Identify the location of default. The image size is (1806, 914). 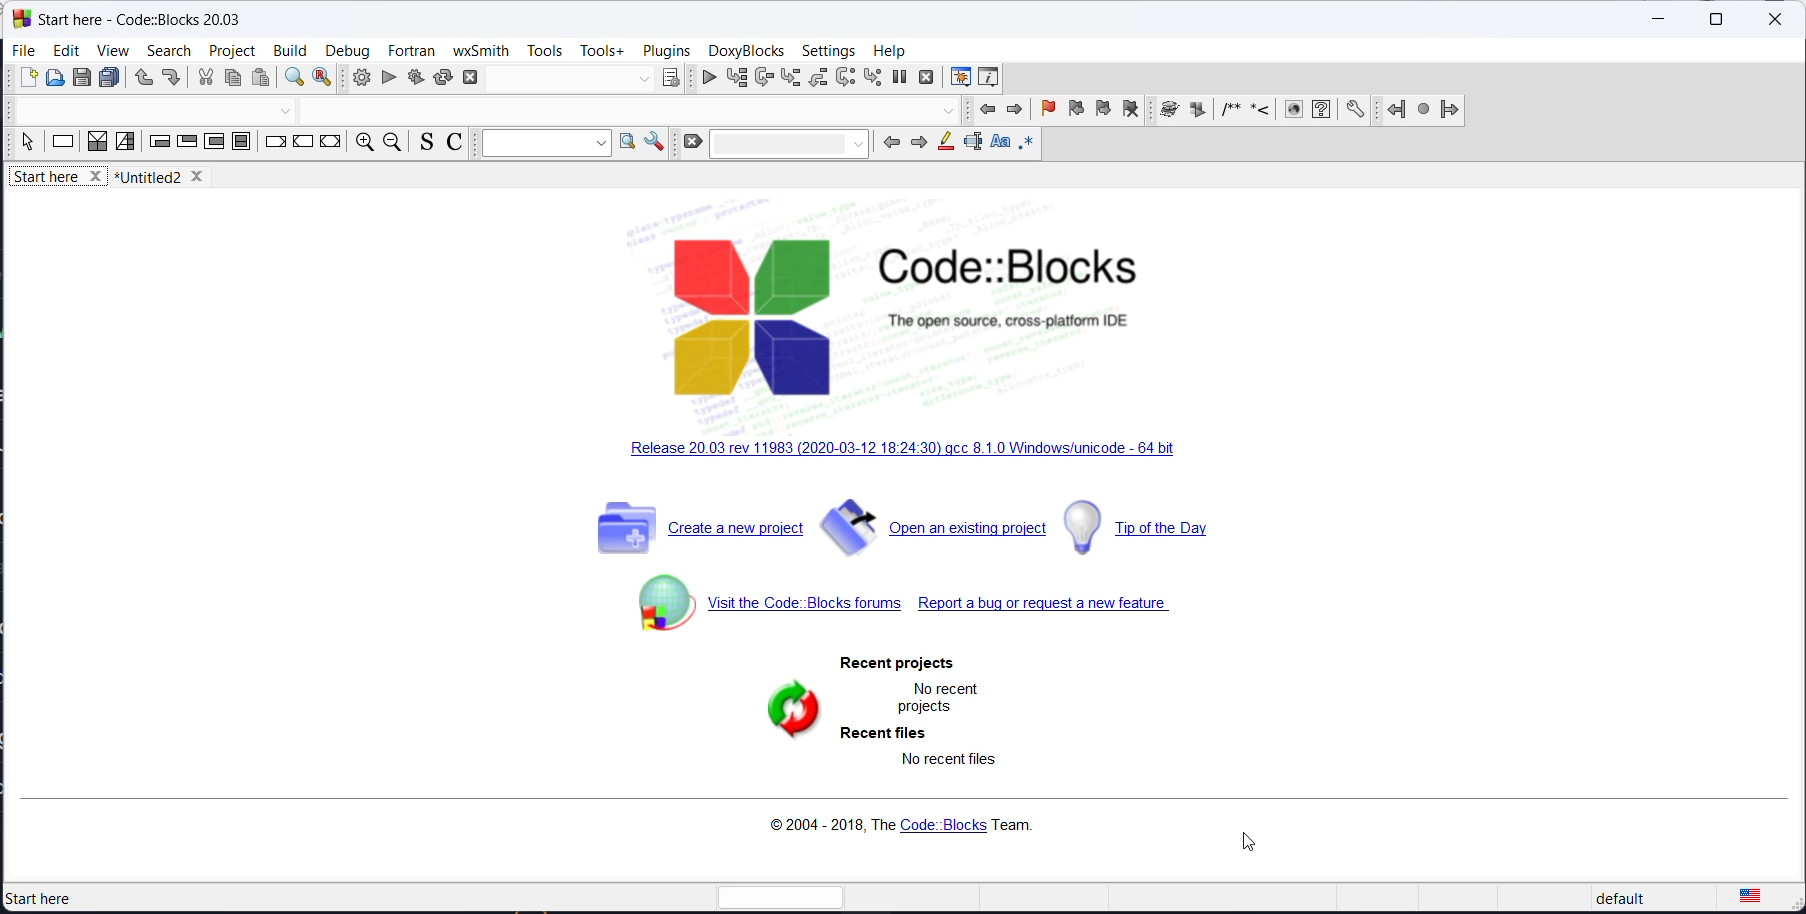
(1641, 898).